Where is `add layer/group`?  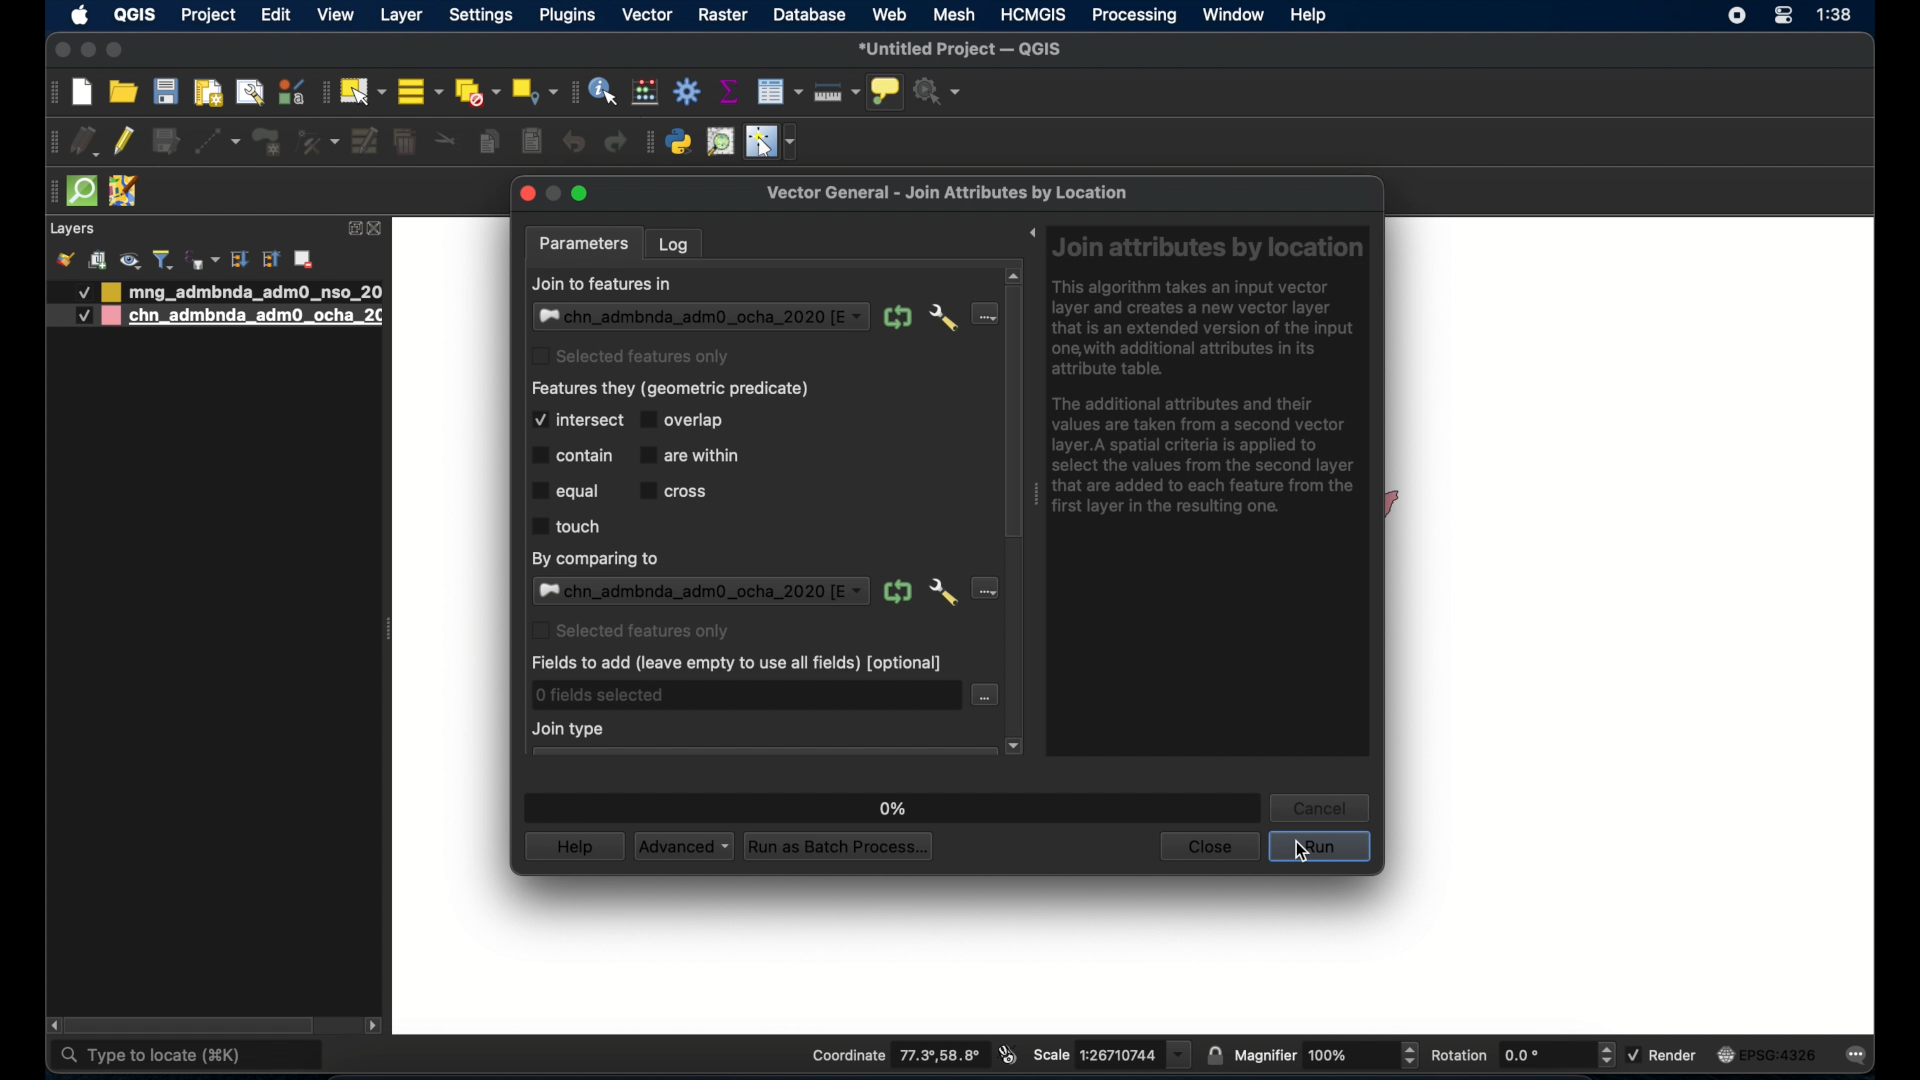
add layer/group is located at coordinates (303, 260).